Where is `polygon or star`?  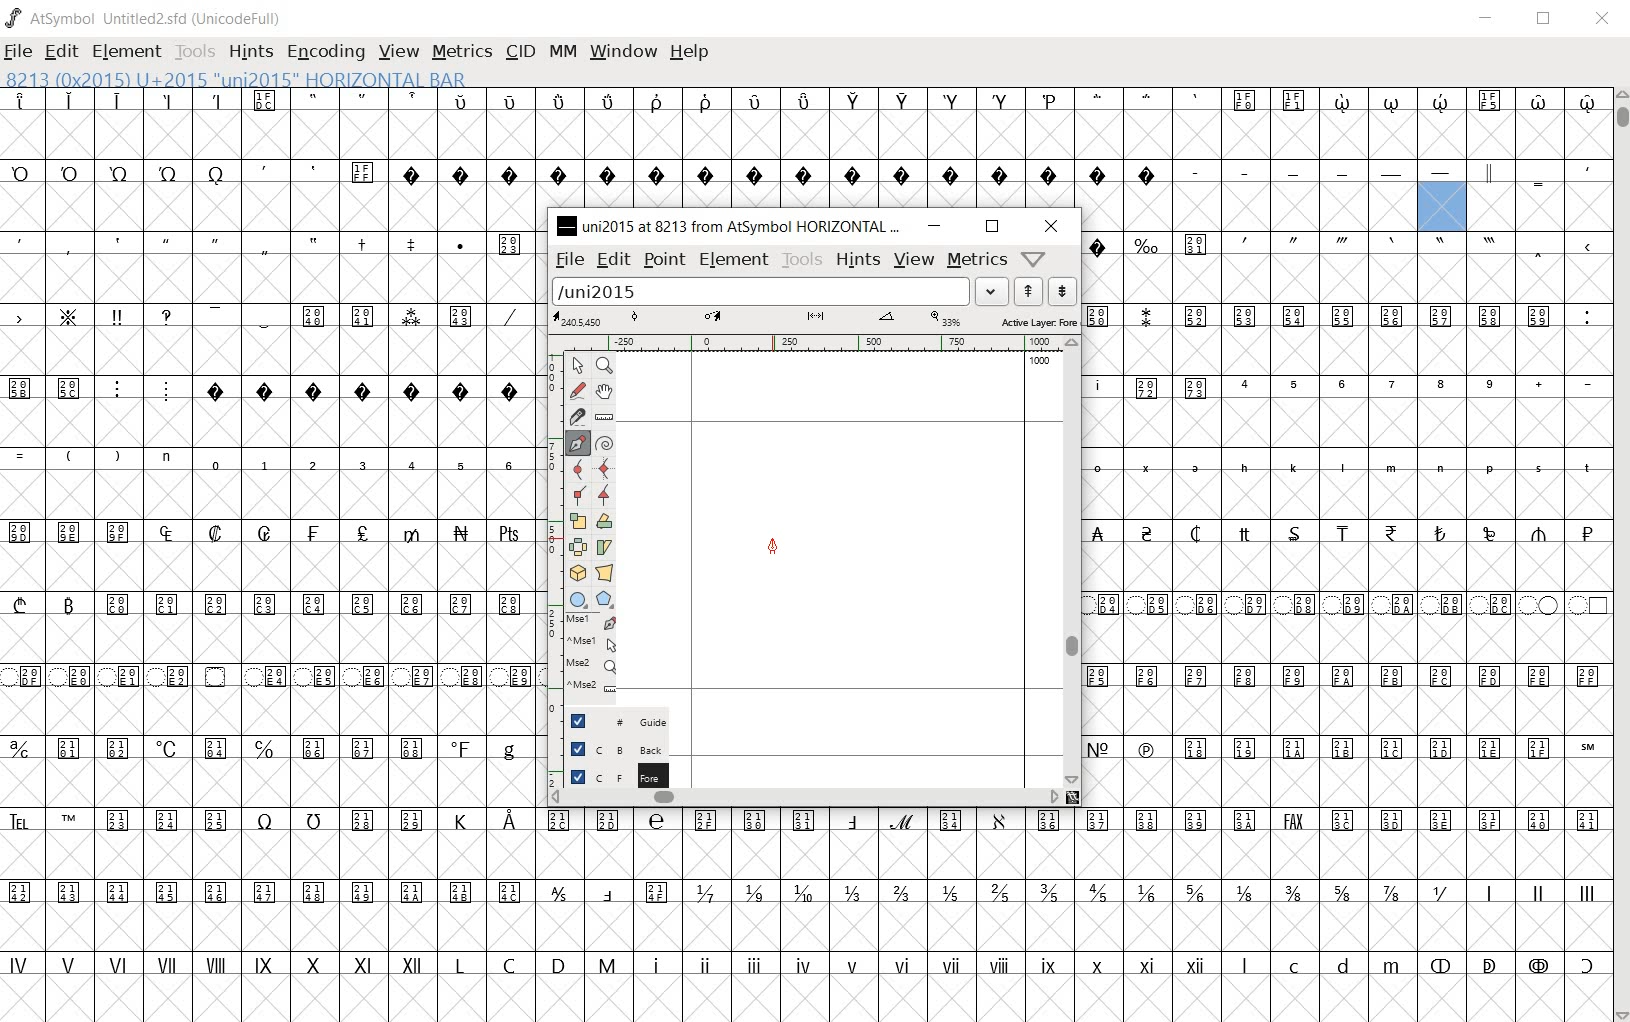
polygon or star is located at coordinates (605, 598).